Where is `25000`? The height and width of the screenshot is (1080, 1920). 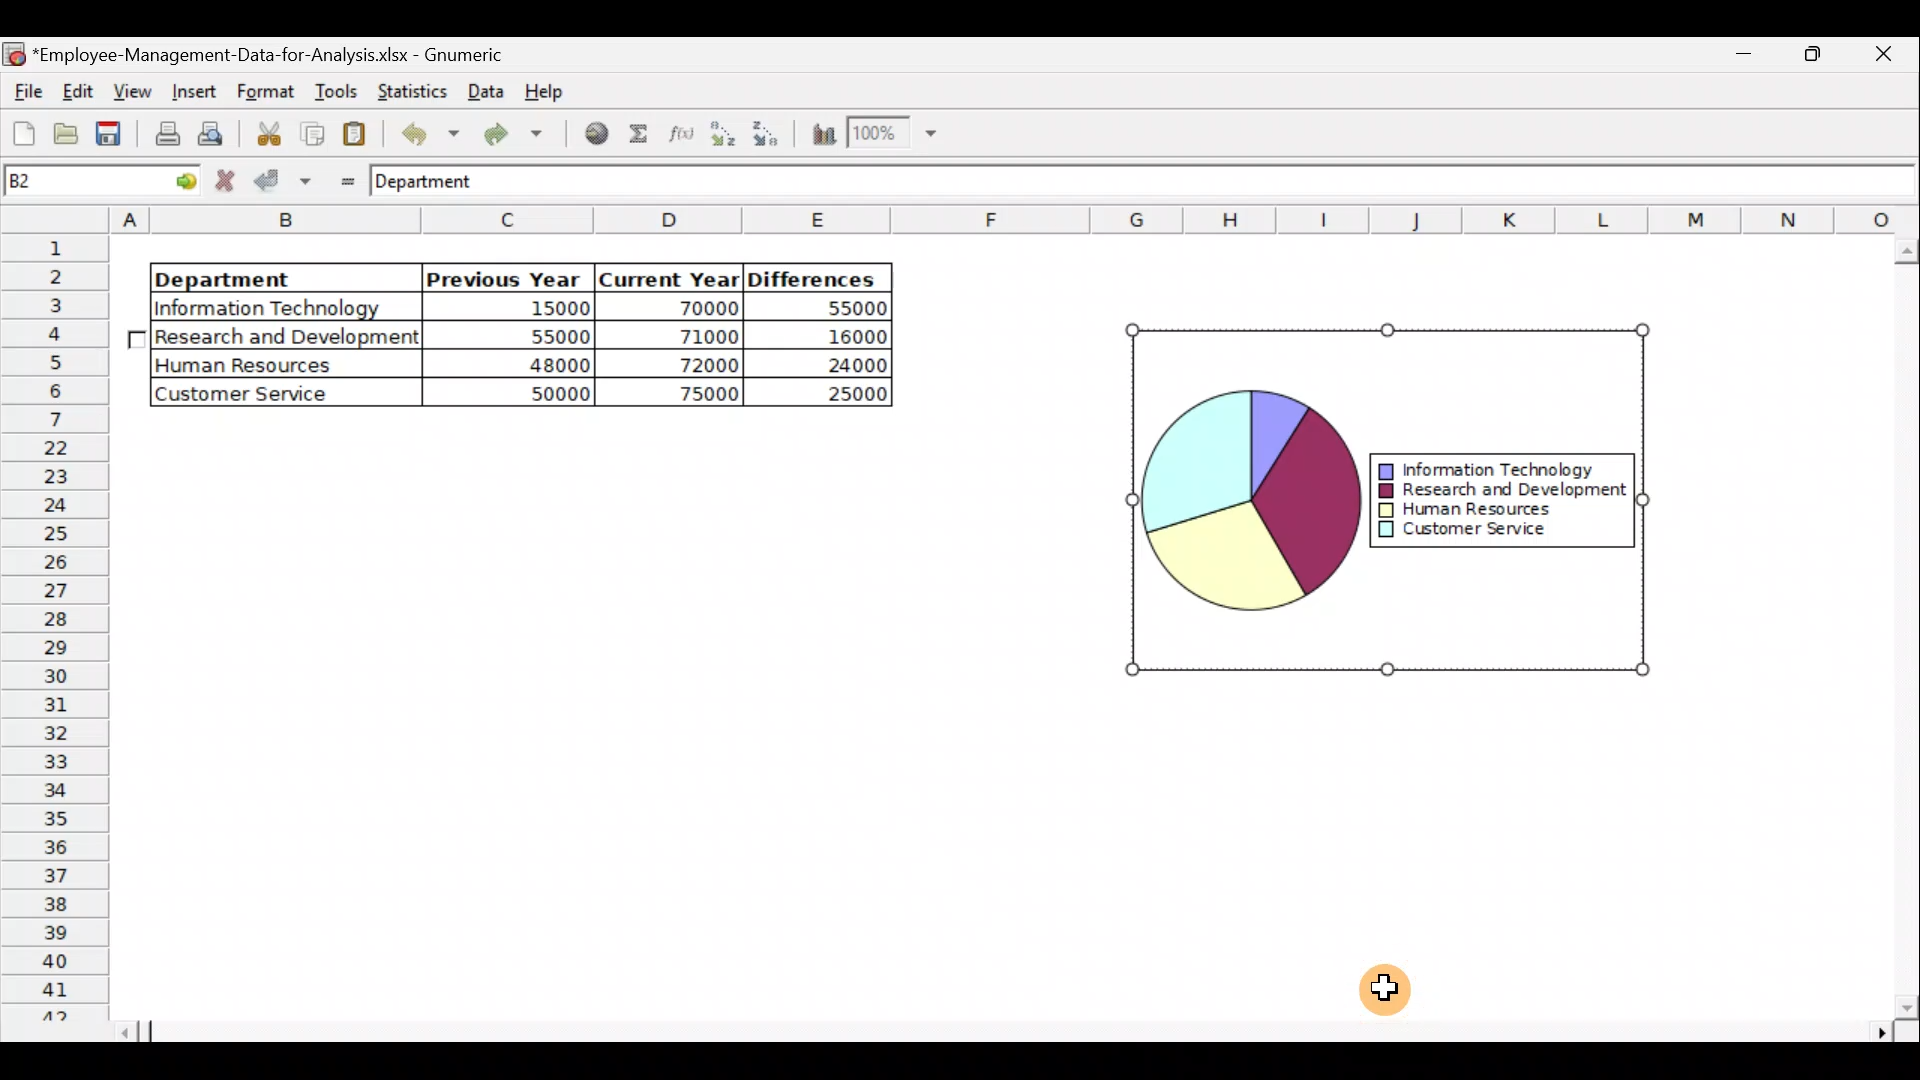
25000 is located at coordinates (833, 394).